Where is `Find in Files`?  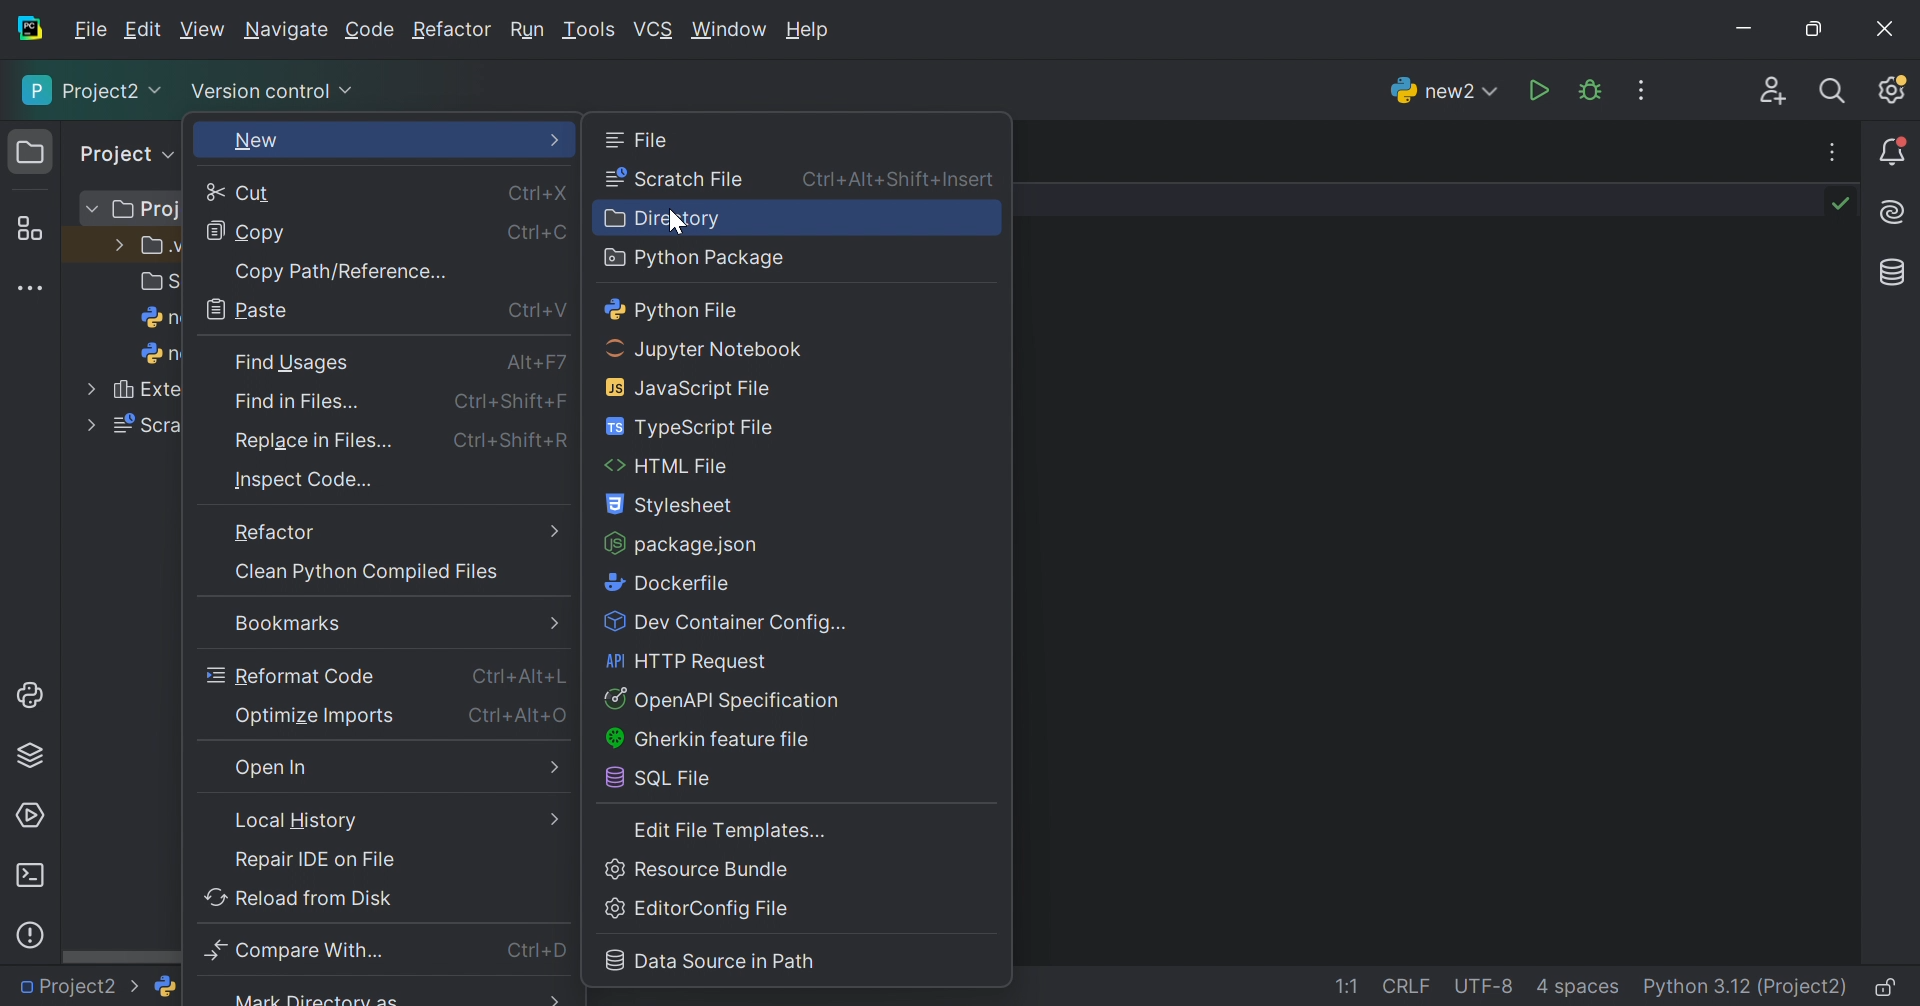
Find in Files is located at coordinates (297, 402).